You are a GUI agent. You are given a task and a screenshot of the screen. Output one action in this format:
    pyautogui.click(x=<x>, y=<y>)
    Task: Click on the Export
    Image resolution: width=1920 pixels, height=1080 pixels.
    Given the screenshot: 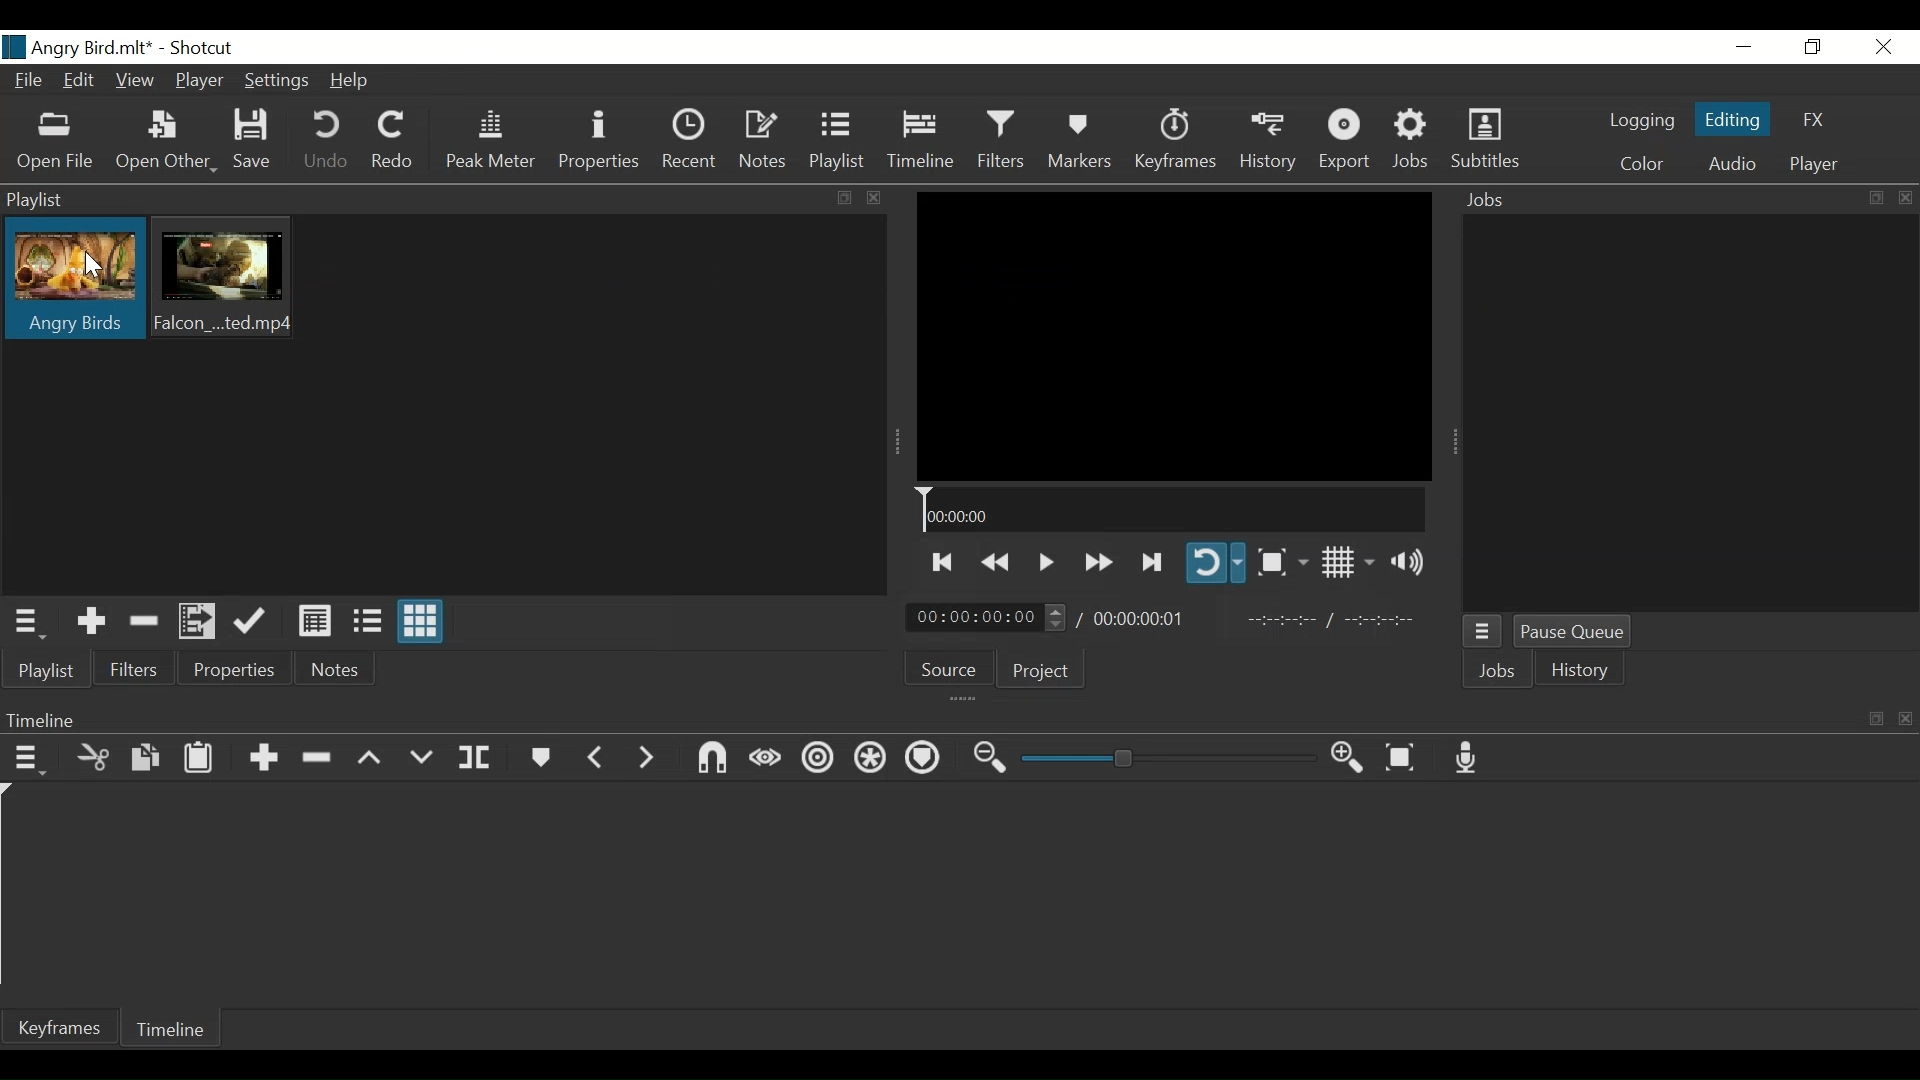 What is the action you would take?
    pyautogui.click(x=1349, y=143)
    